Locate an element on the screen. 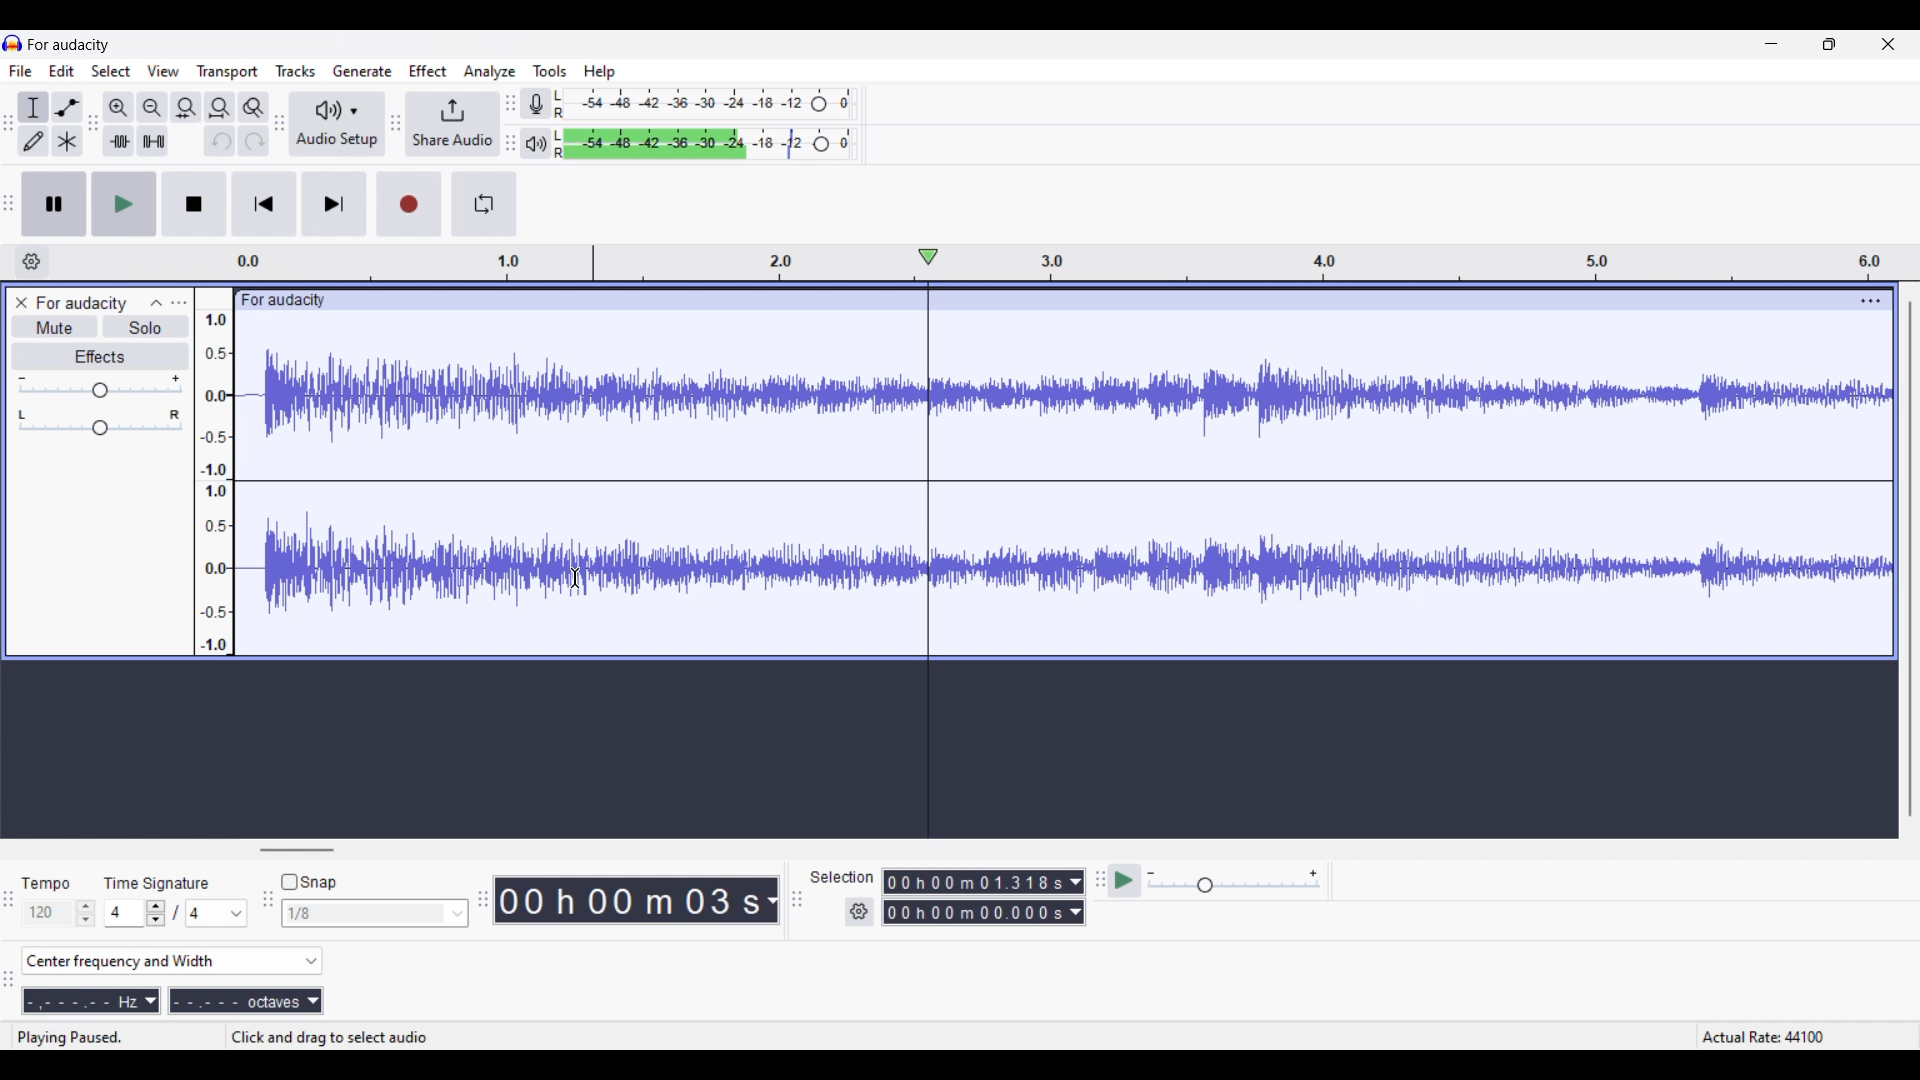  Undo is located at coordinates (220, 141).